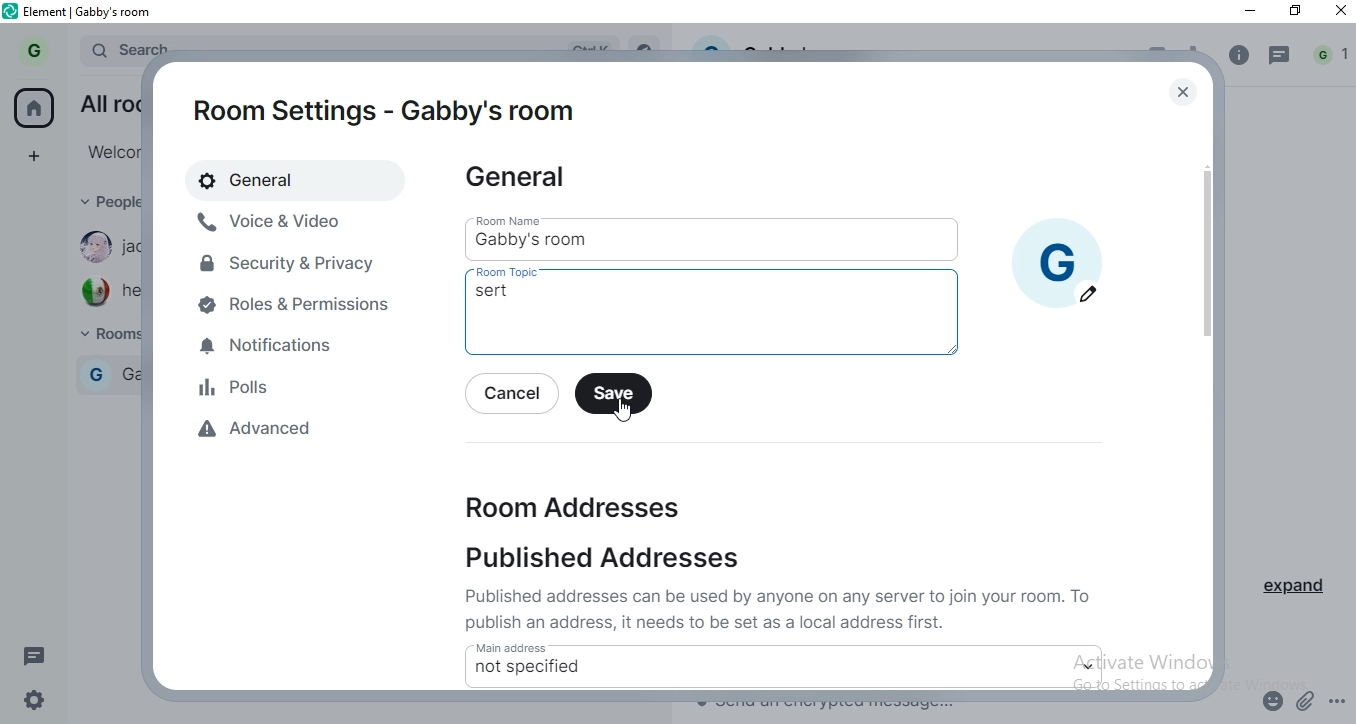 The height and width of the screenshot is (724, 1356). What do you see at coordinates (1250, 14) in the screenshot?
I see `minimise` at bounding box center [1250, 14].